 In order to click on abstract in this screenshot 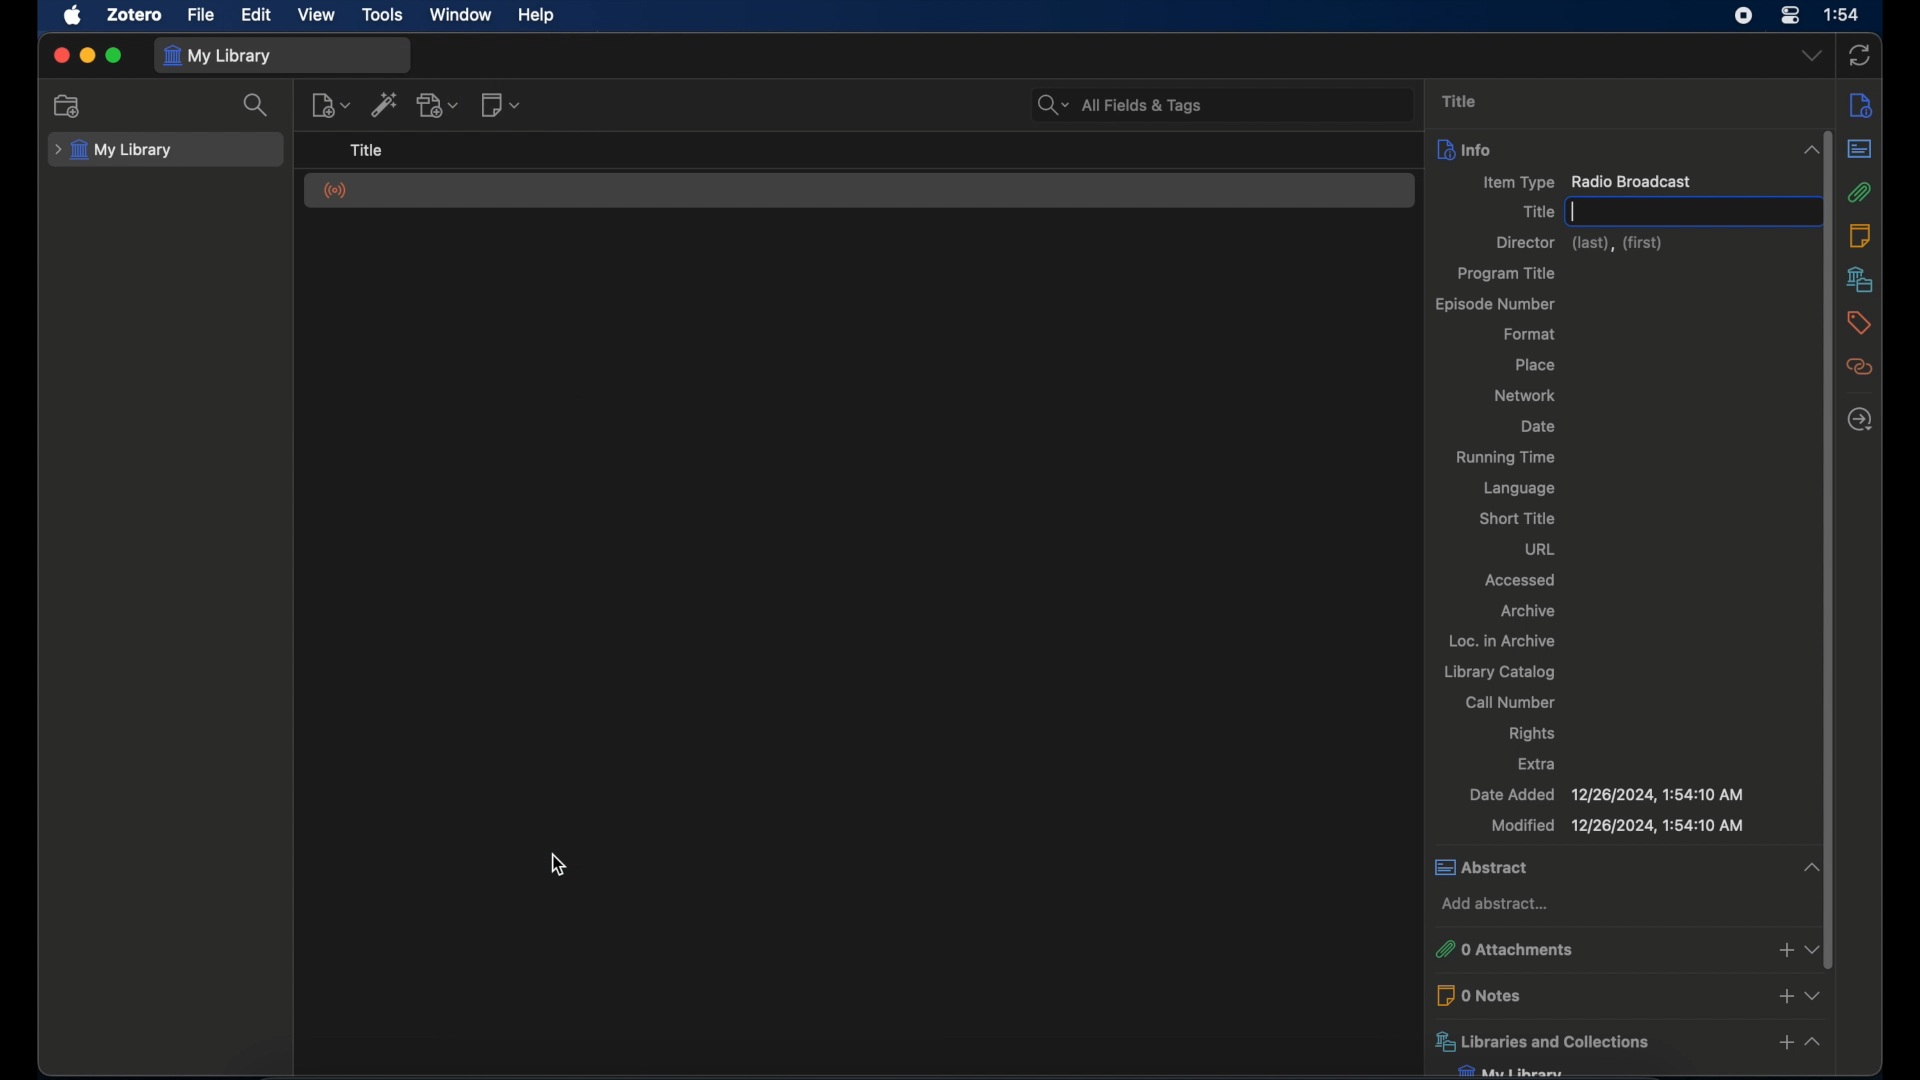, I will do `click(1861, 149)`.